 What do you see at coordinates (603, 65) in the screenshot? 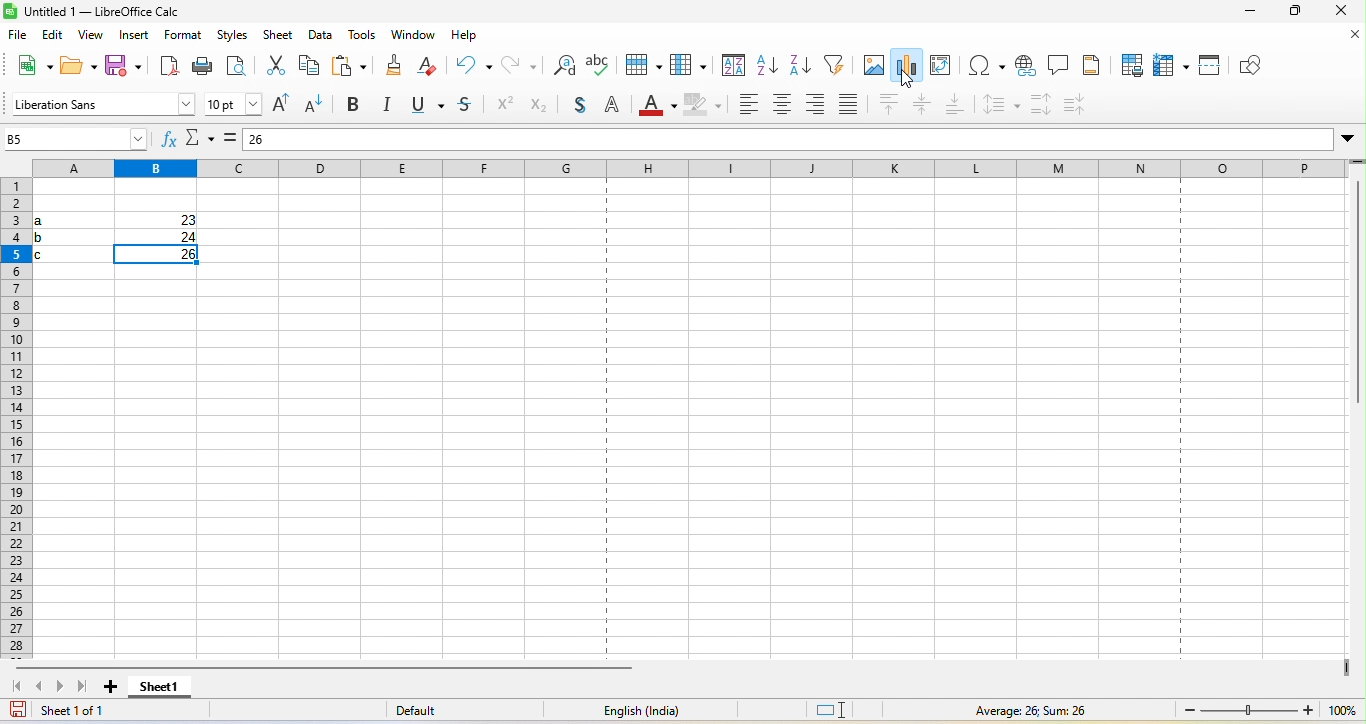
I see `spelling` at bounding box center [603, 65].